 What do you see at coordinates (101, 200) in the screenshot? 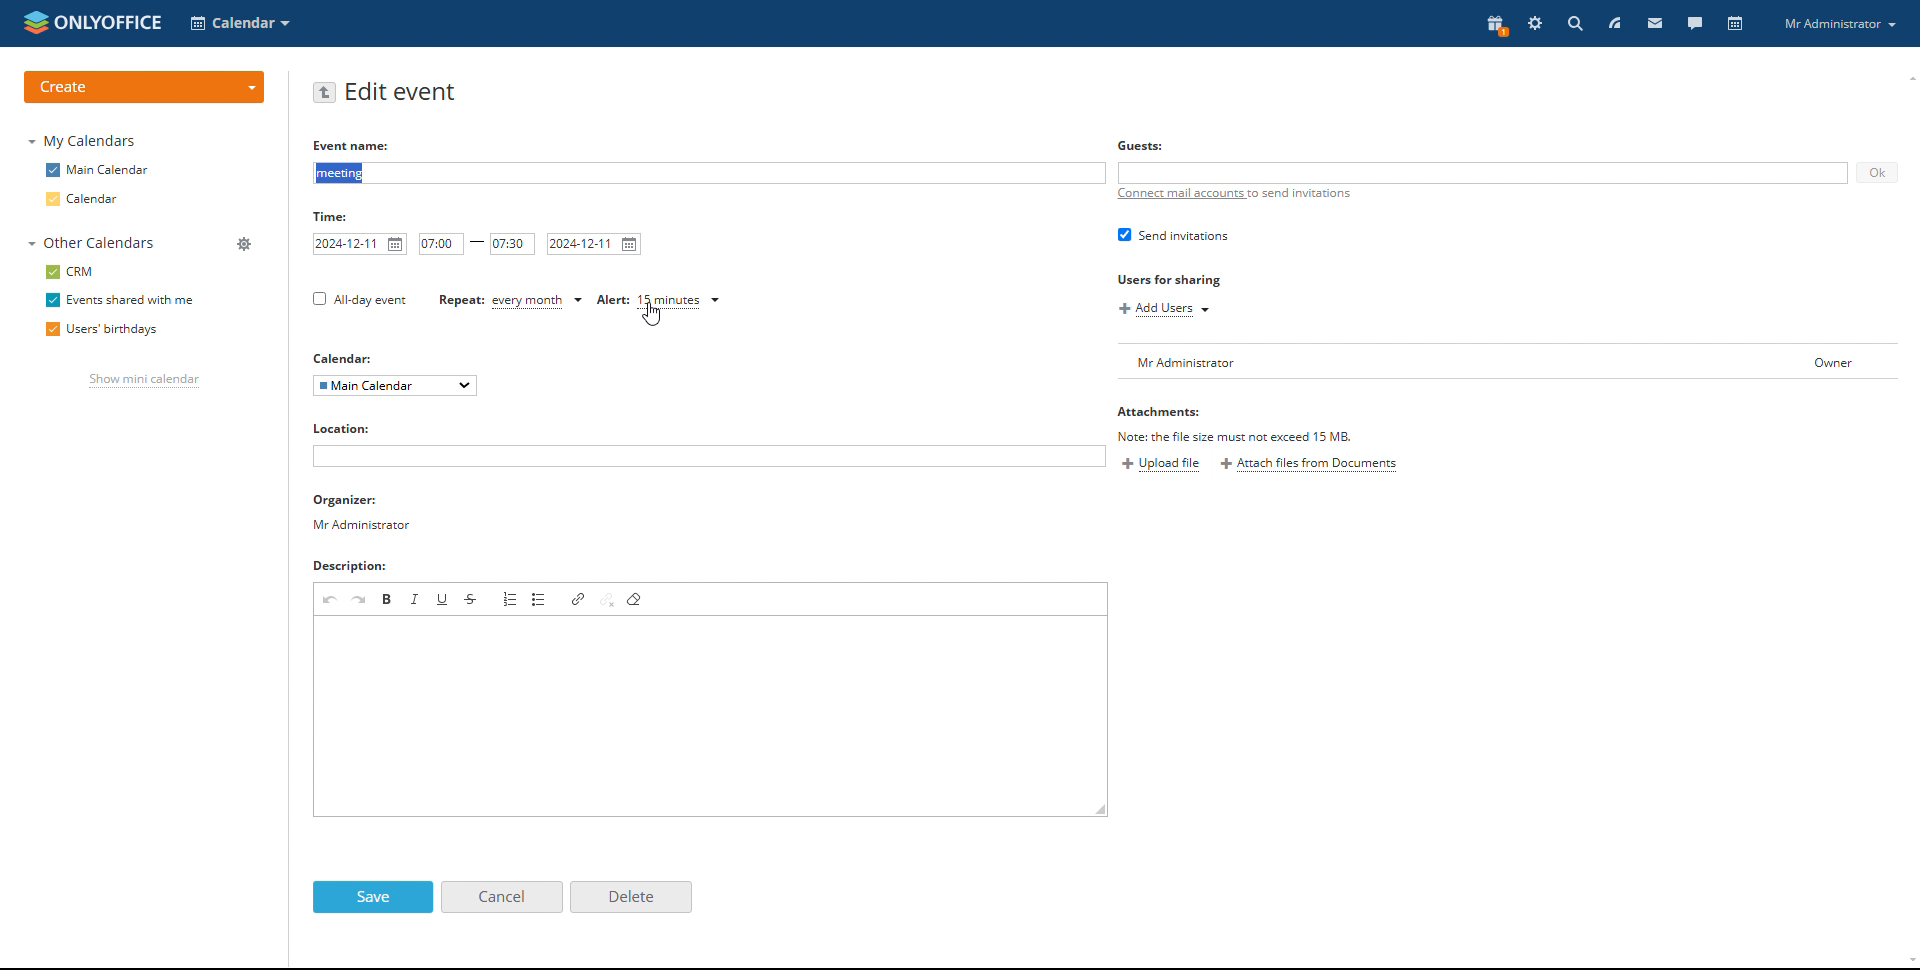
I see `calendar` at bounding box center [101, 200].